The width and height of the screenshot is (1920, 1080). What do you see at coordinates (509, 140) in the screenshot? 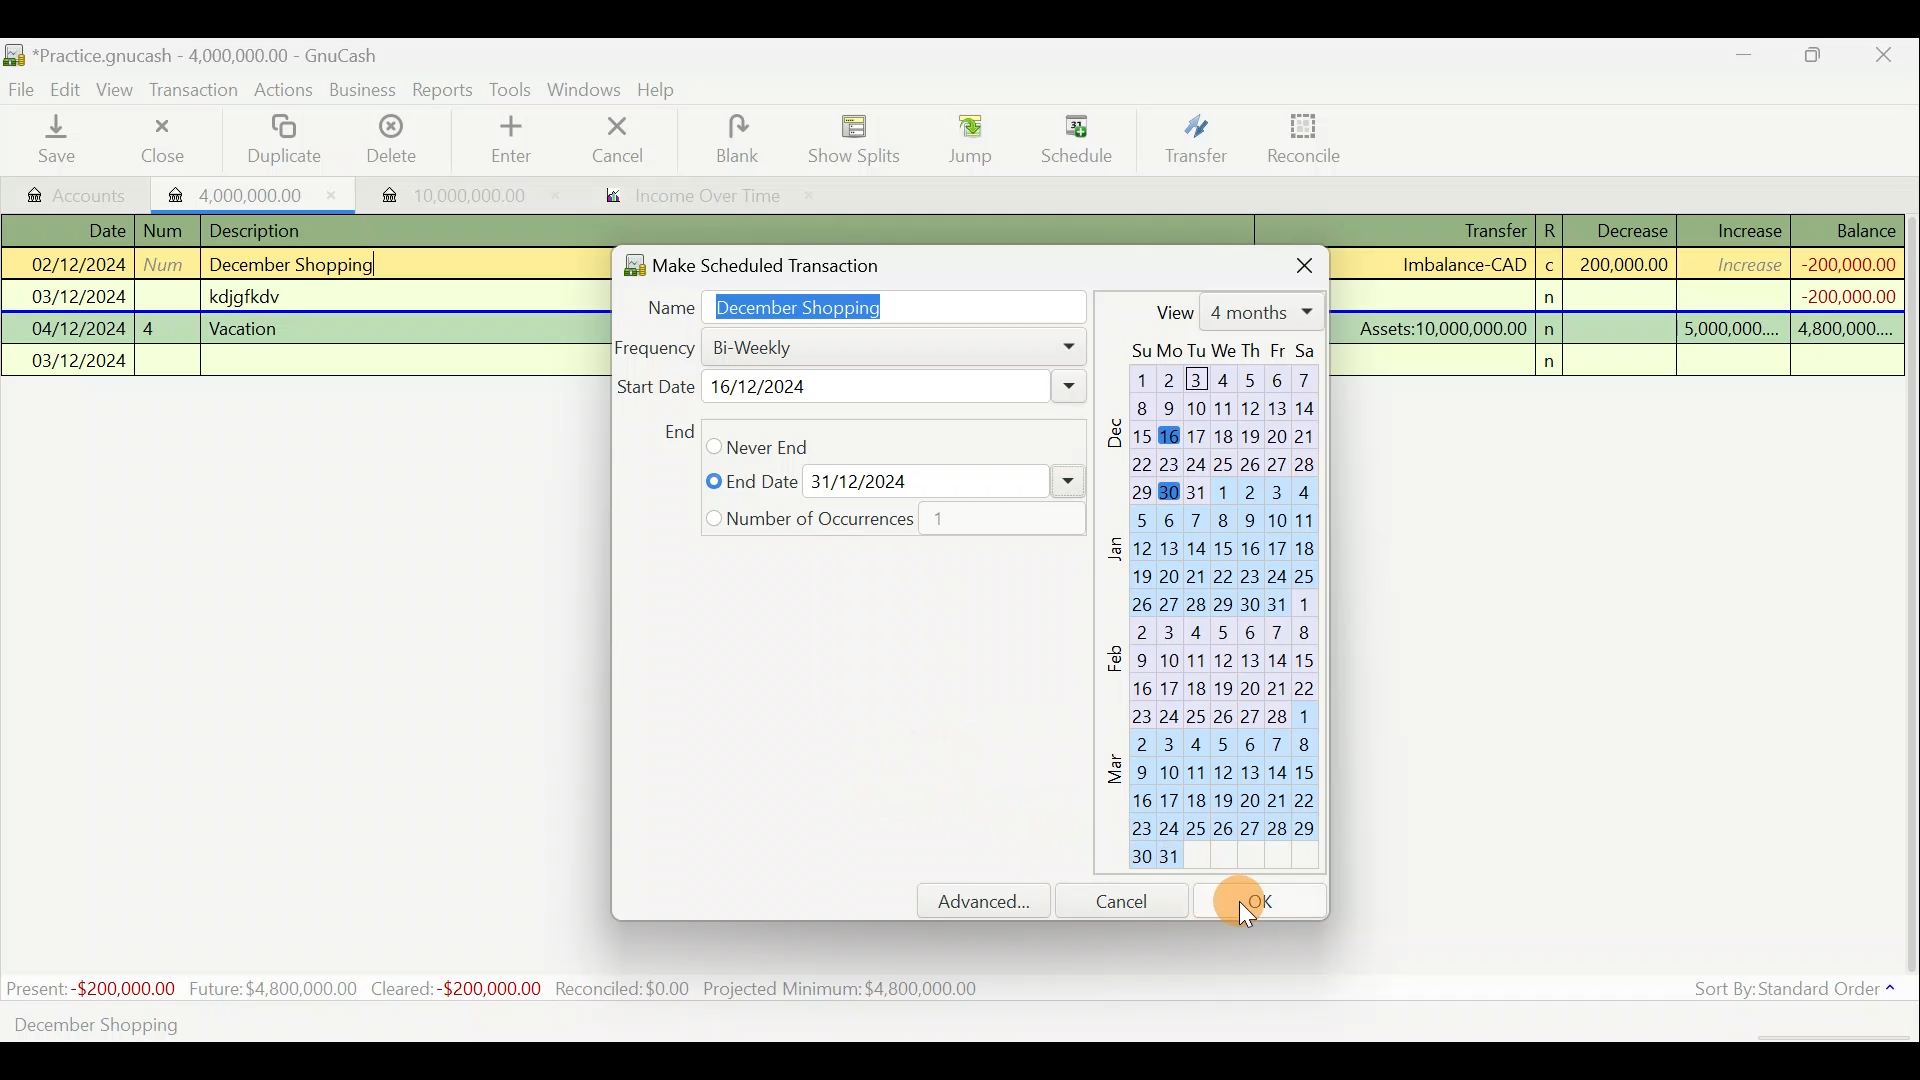
I see `Enter` at bounding box center [509, 140].